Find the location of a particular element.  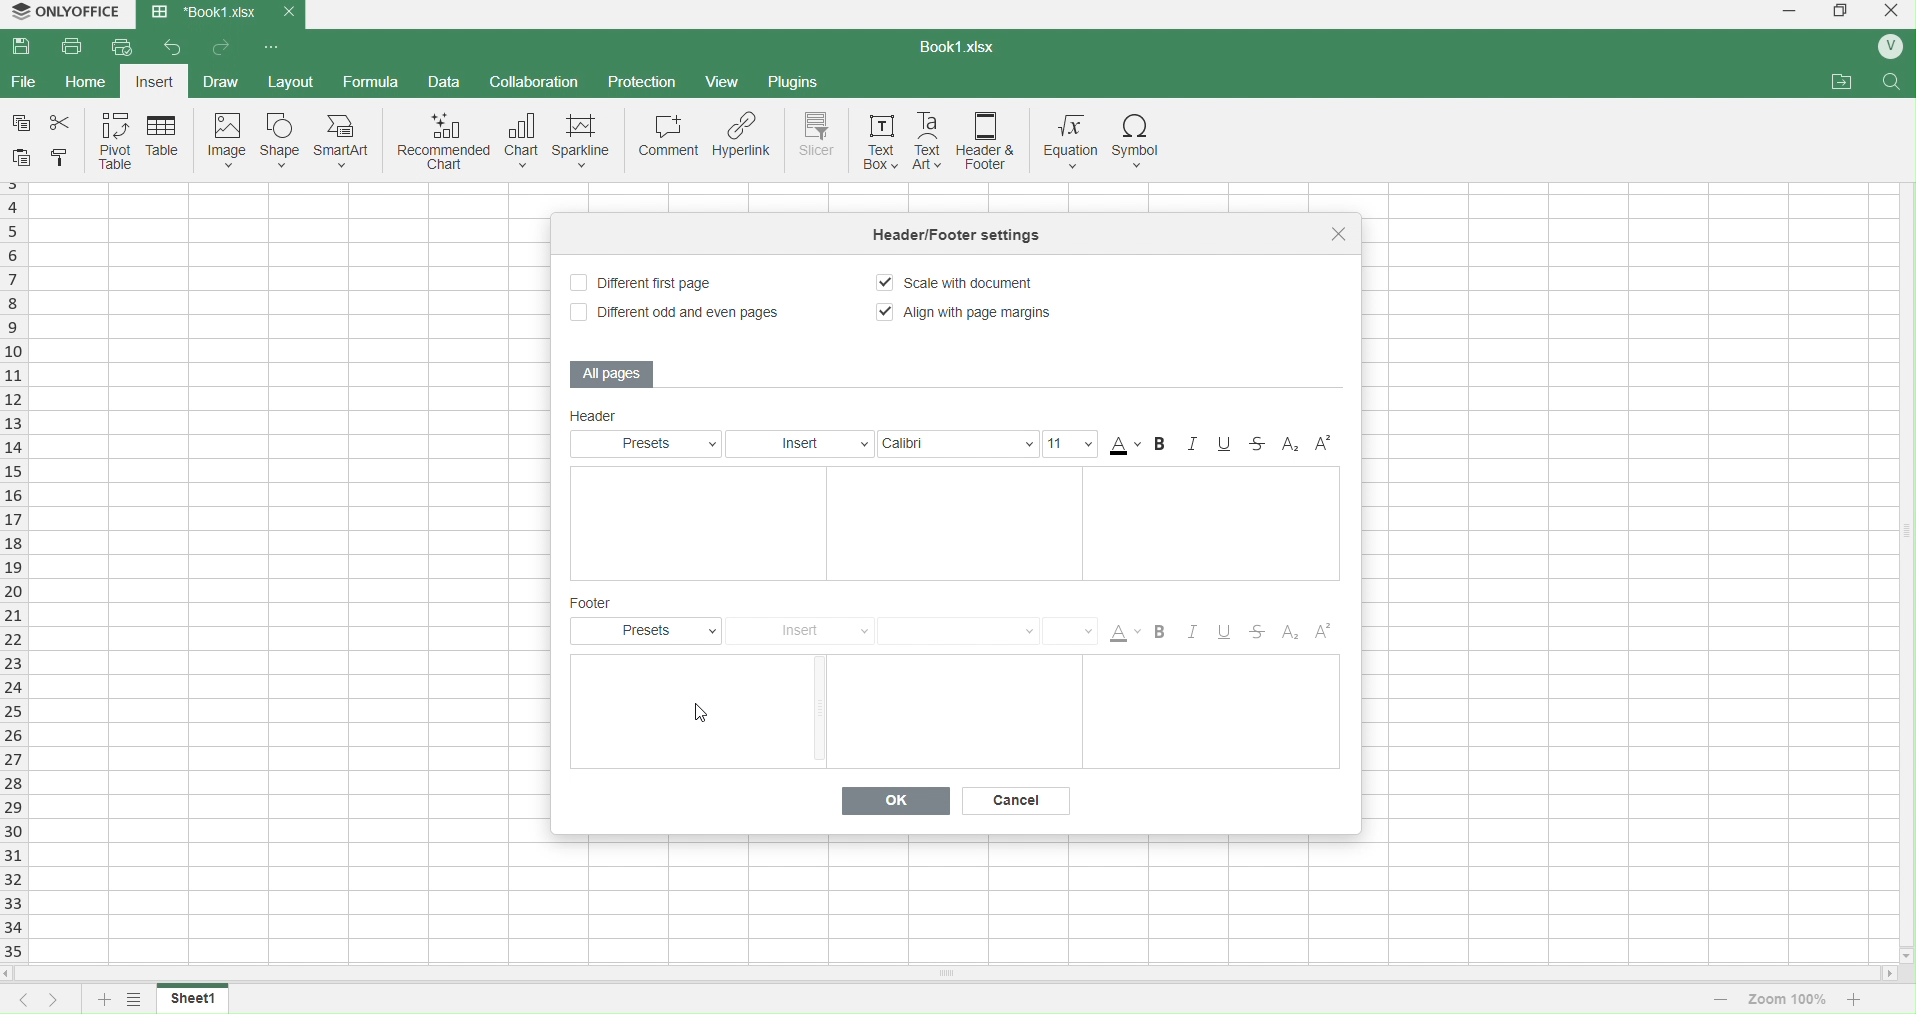

print is located at coordinates (74, 46).